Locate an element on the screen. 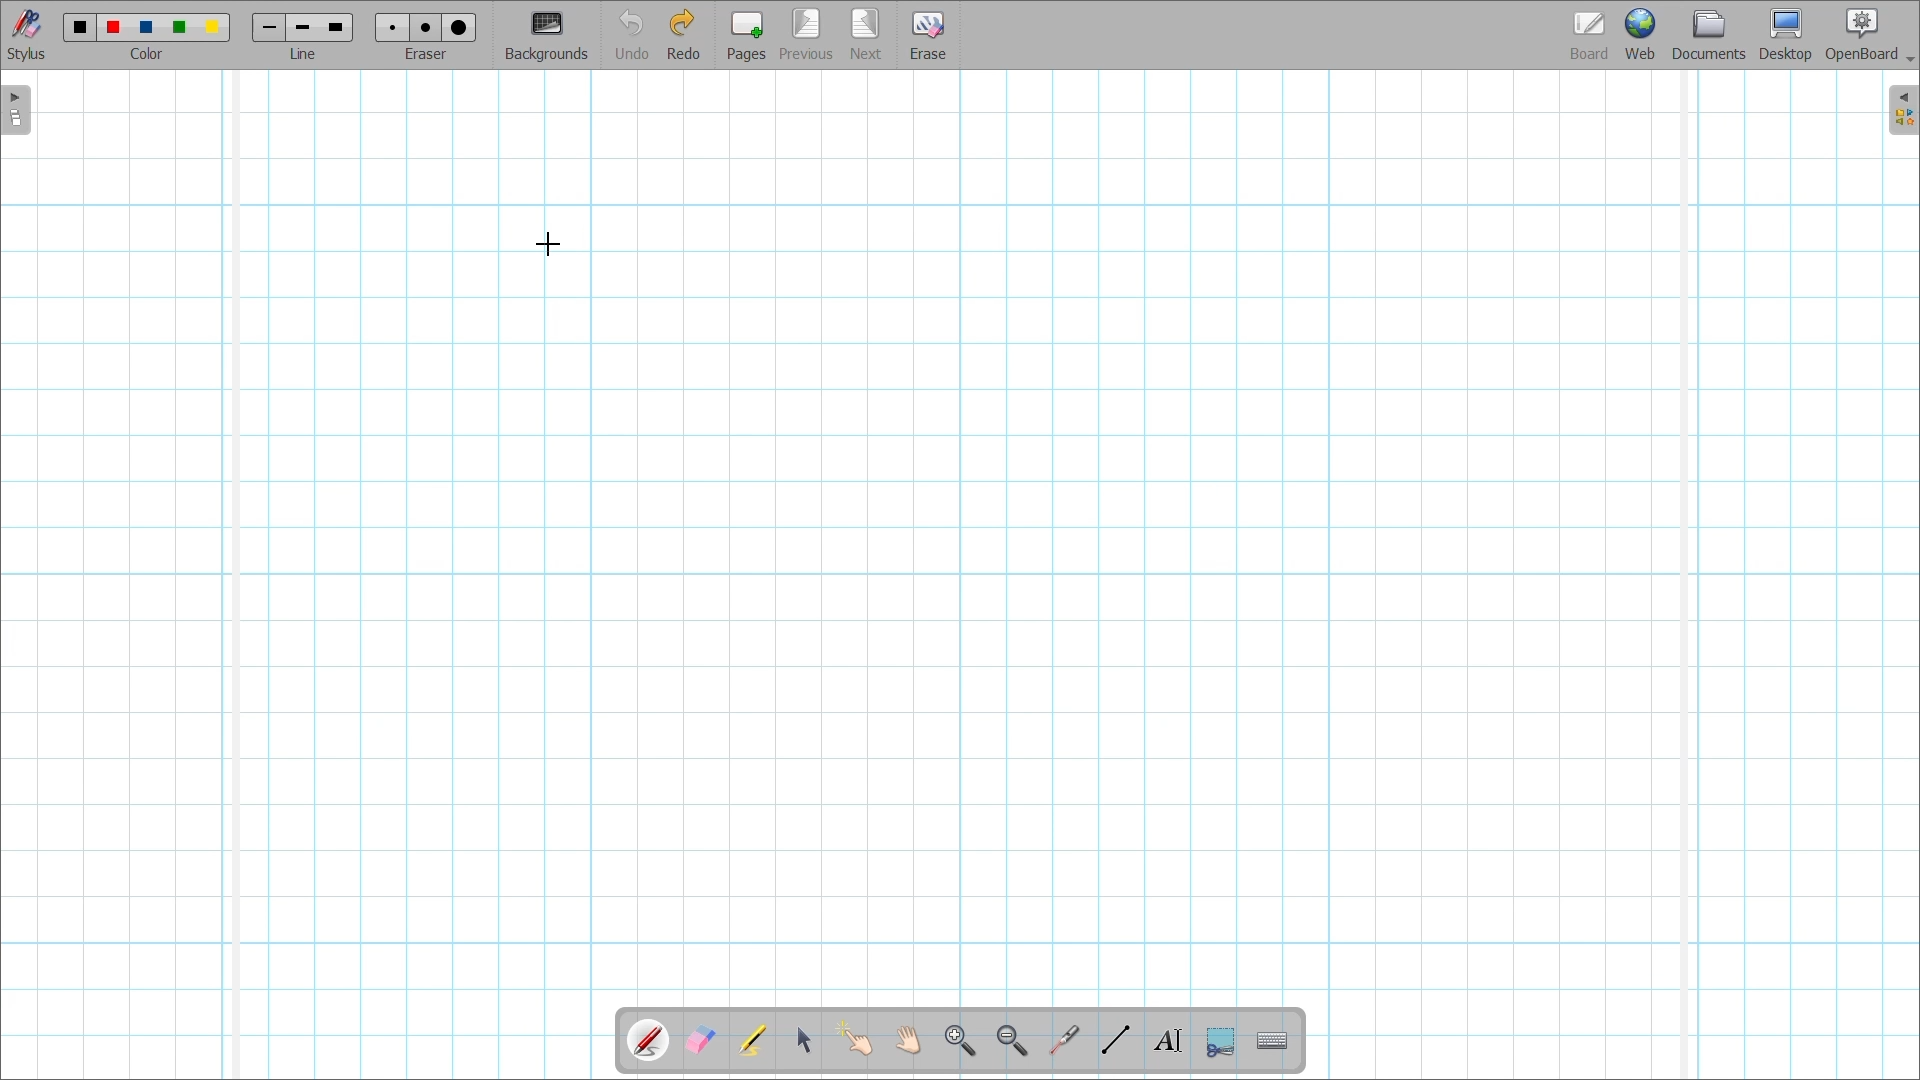 This screenshot has height=1080, width=1920. Show documents is located at coordinates (1709, 34).